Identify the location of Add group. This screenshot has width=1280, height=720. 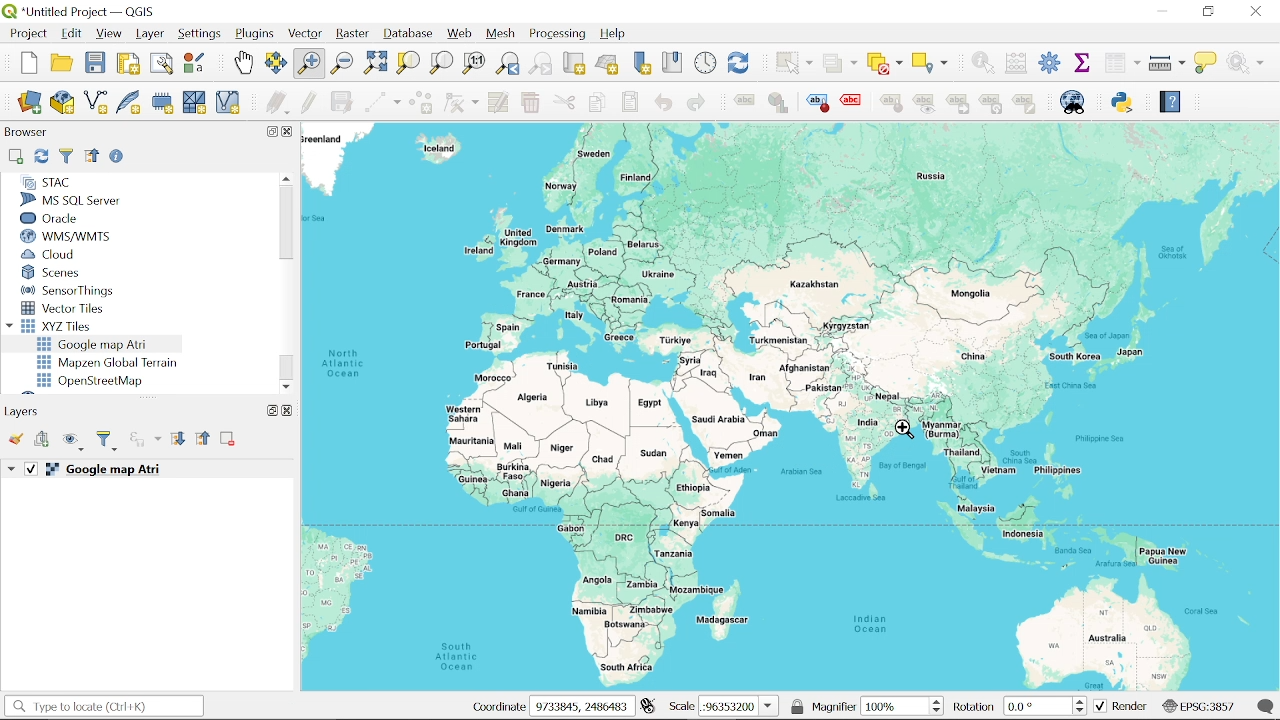
(43, 440).